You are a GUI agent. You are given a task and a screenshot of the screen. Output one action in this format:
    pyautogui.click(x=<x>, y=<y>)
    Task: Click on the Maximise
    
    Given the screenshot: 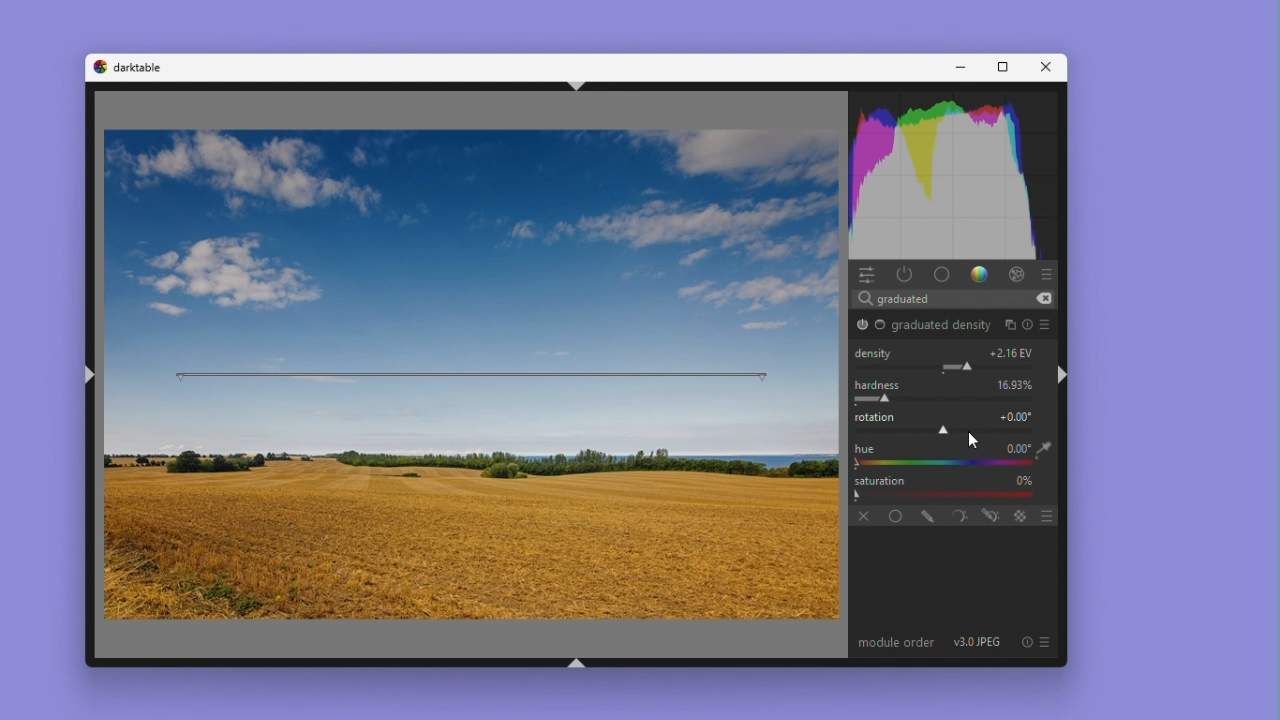 What is the action you would take?
    pyautogui.click(x=999, y=68)
    